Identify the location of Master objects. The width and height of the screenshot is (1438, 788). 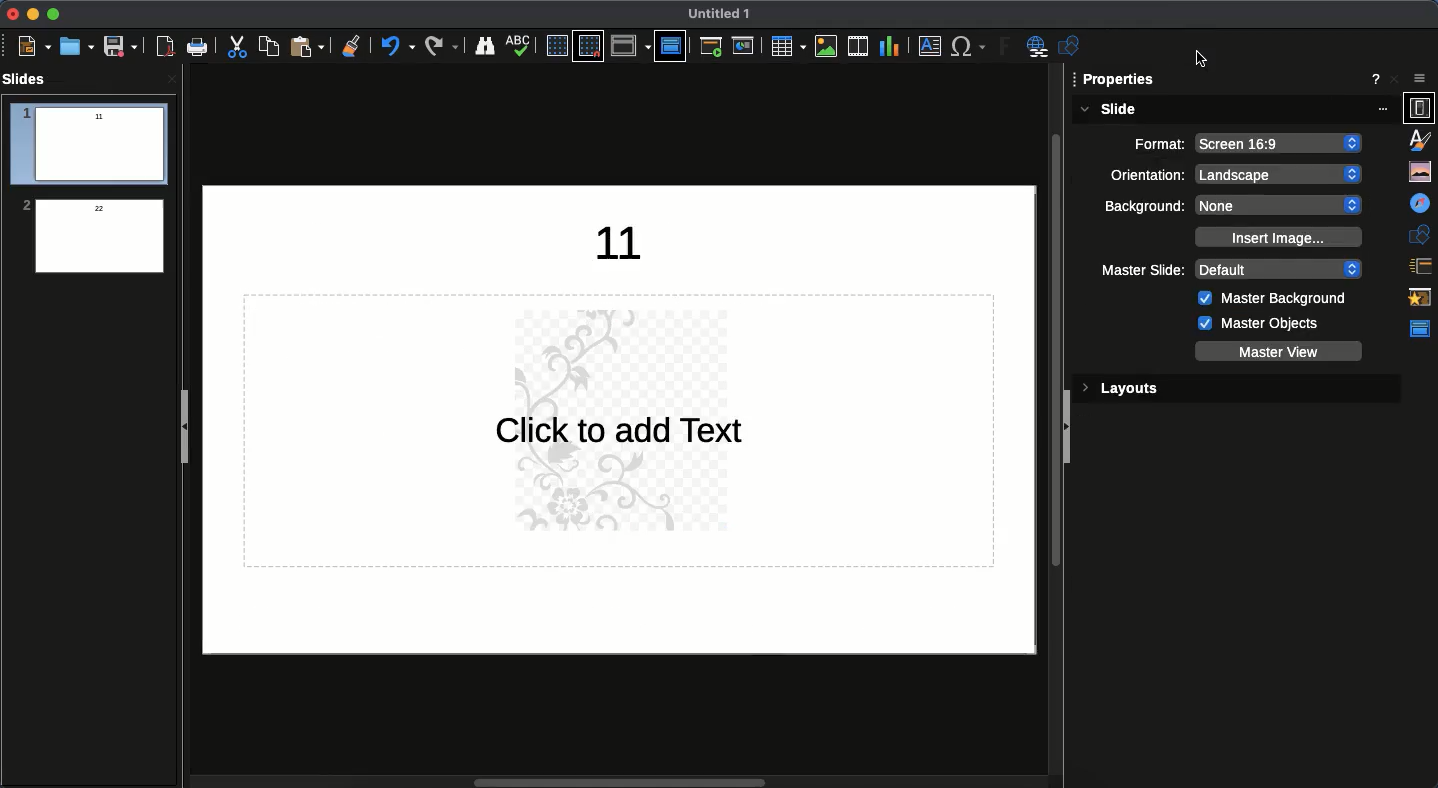
(1260, 325).